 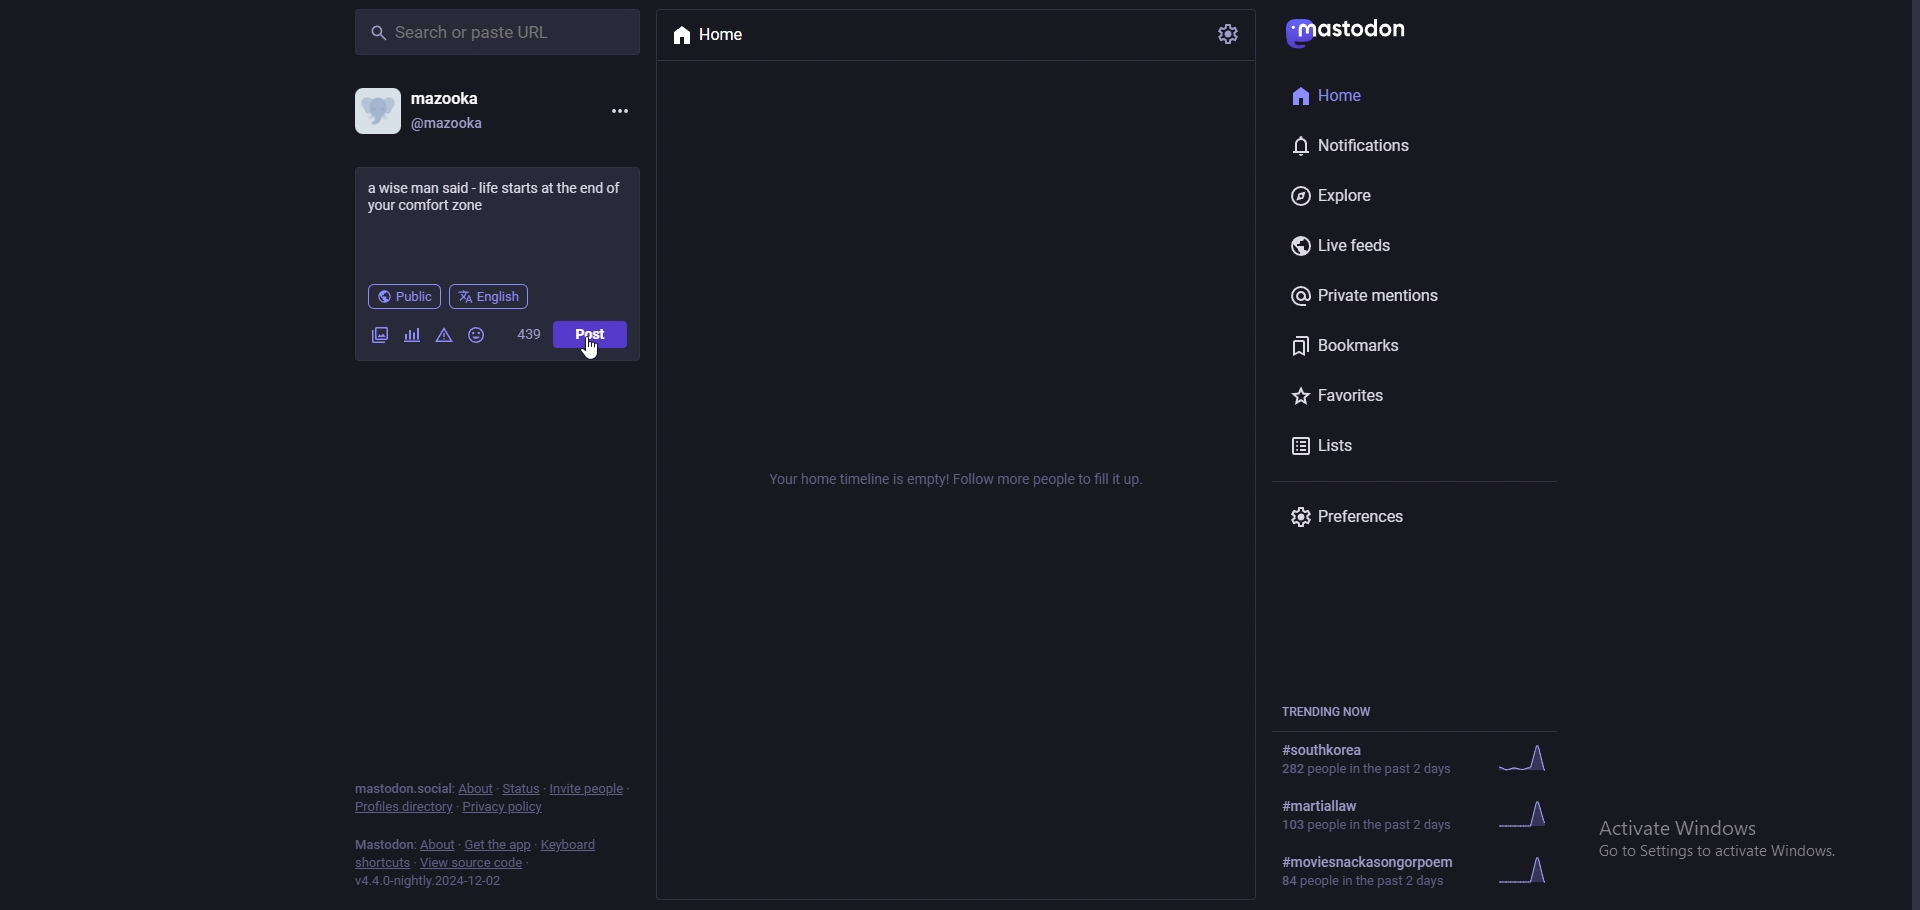 What do you see at coordinates (378, 335) in the screenshot?
I see `image` at bounding box center [378, 335].